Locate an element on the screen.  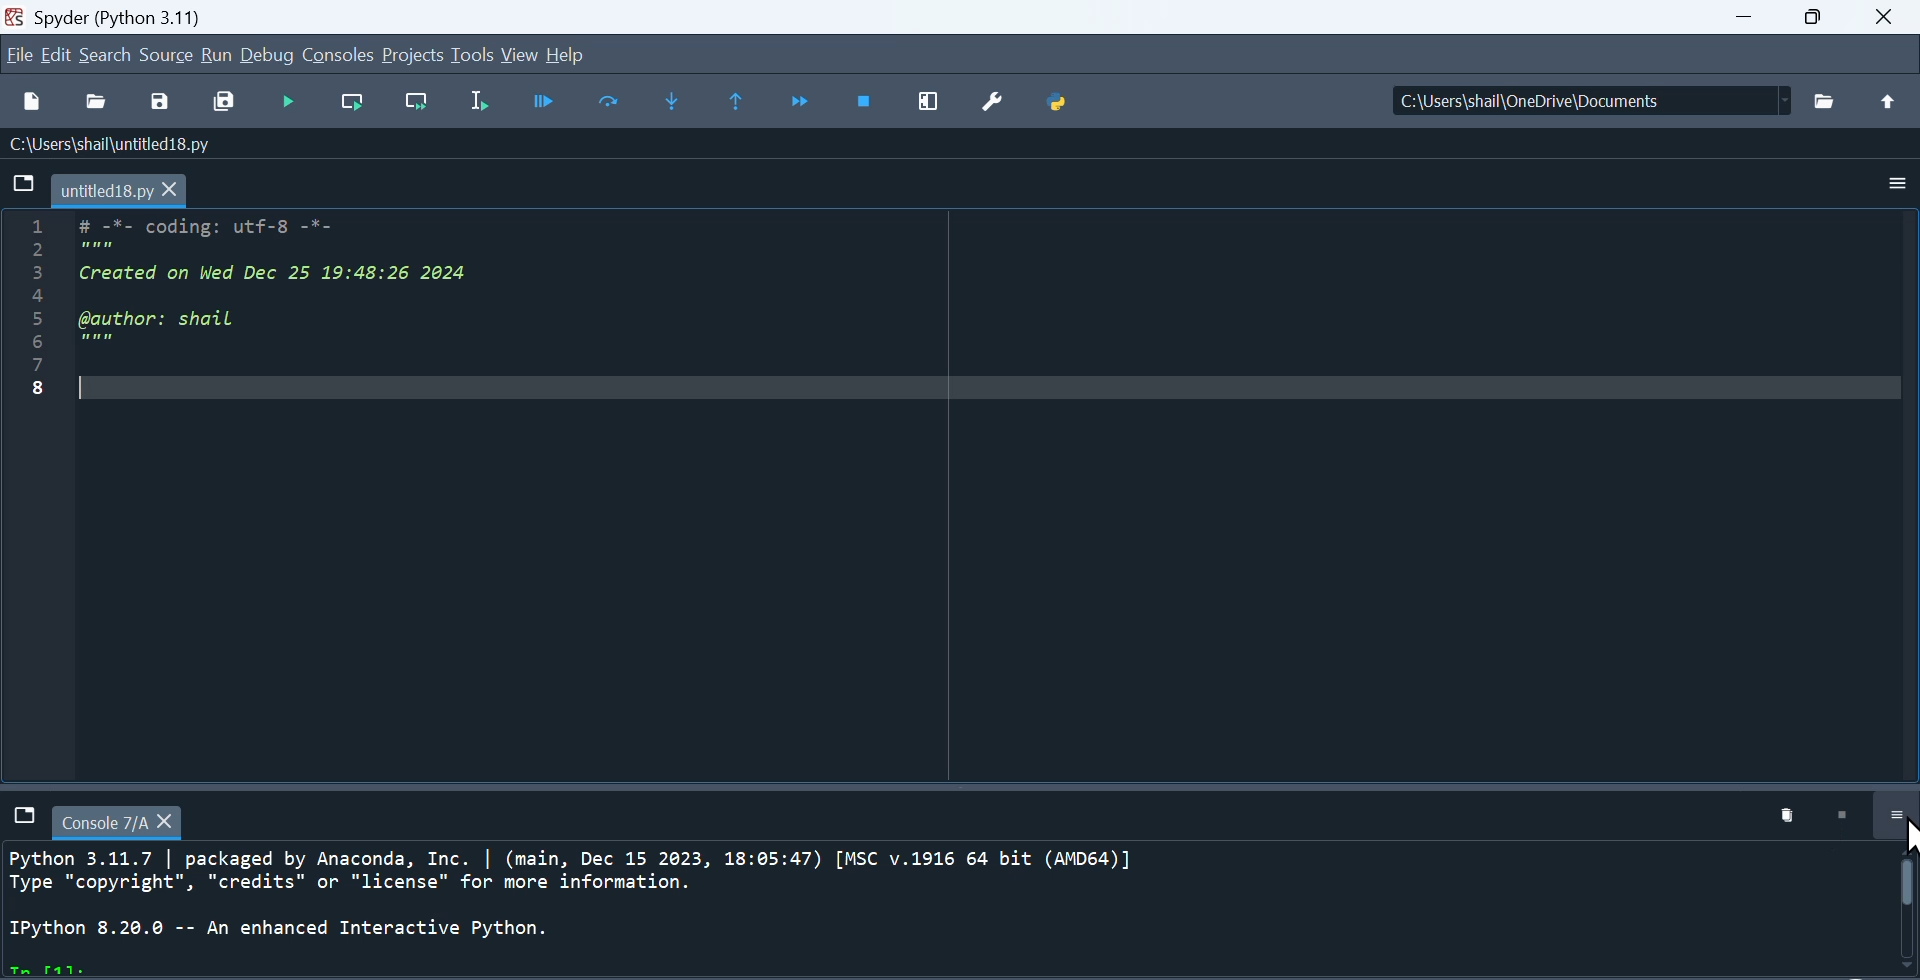
cursor is located at coordinates (1908, 841).